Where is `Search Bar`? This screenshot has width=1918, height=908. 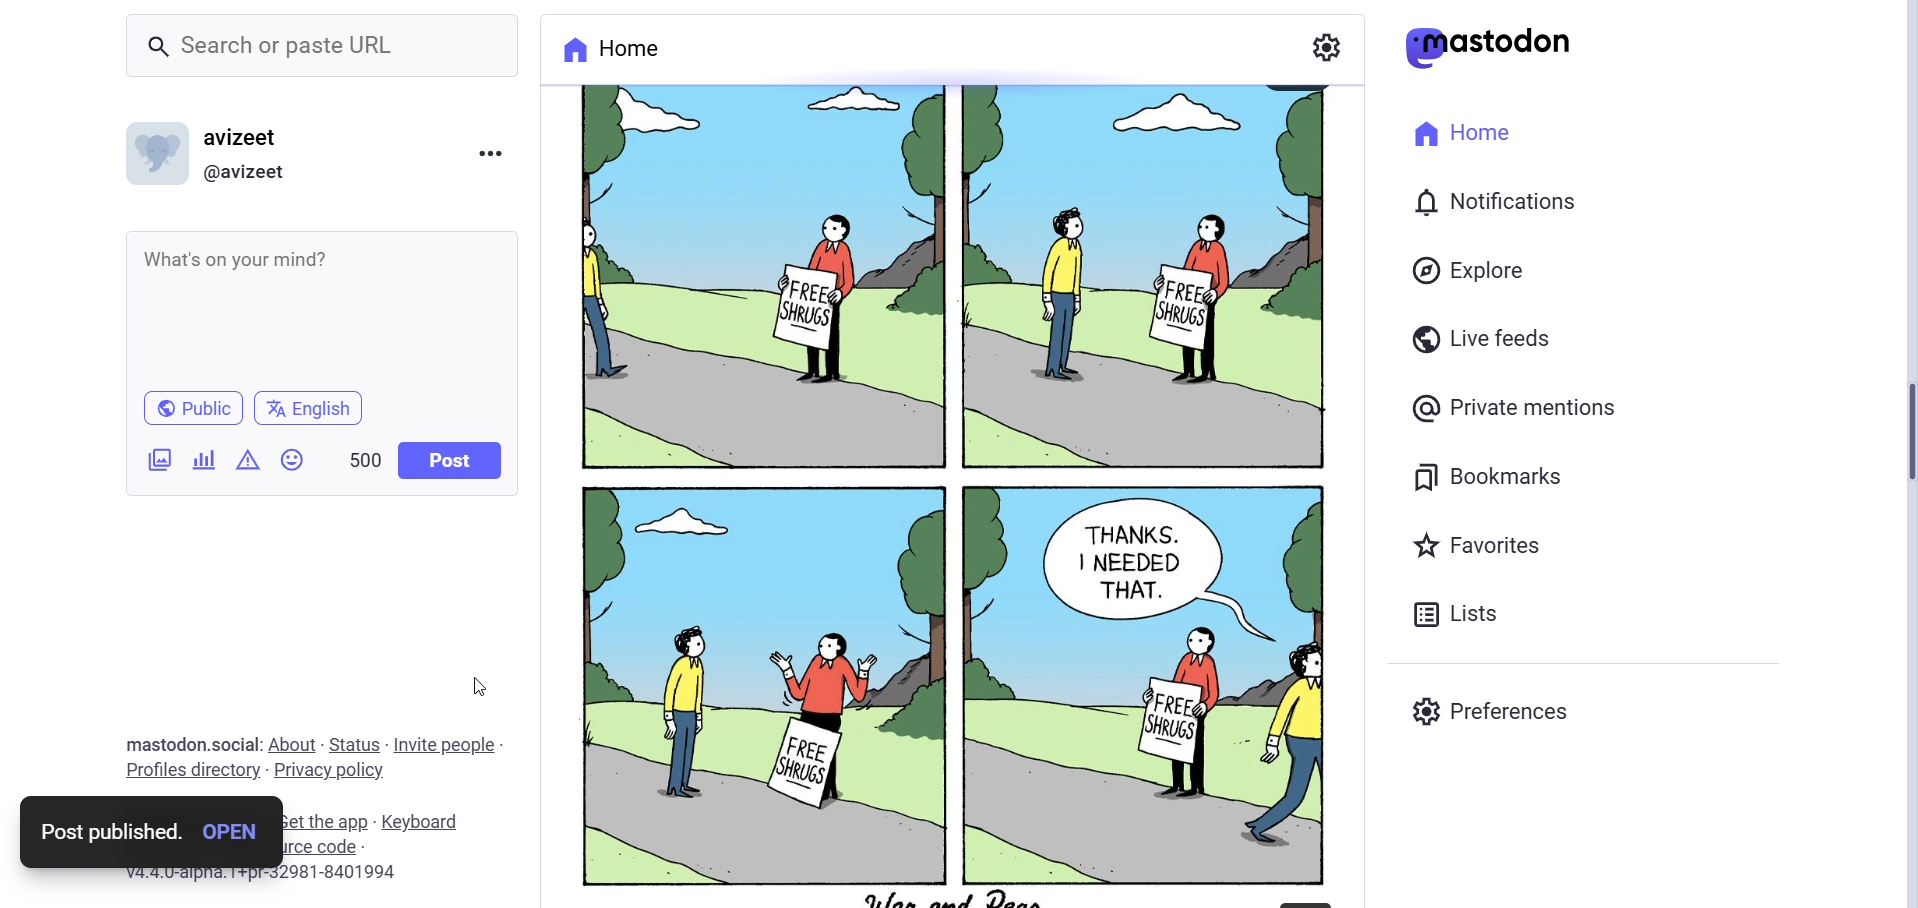
Search Bar is located at coordinates (322, 49).